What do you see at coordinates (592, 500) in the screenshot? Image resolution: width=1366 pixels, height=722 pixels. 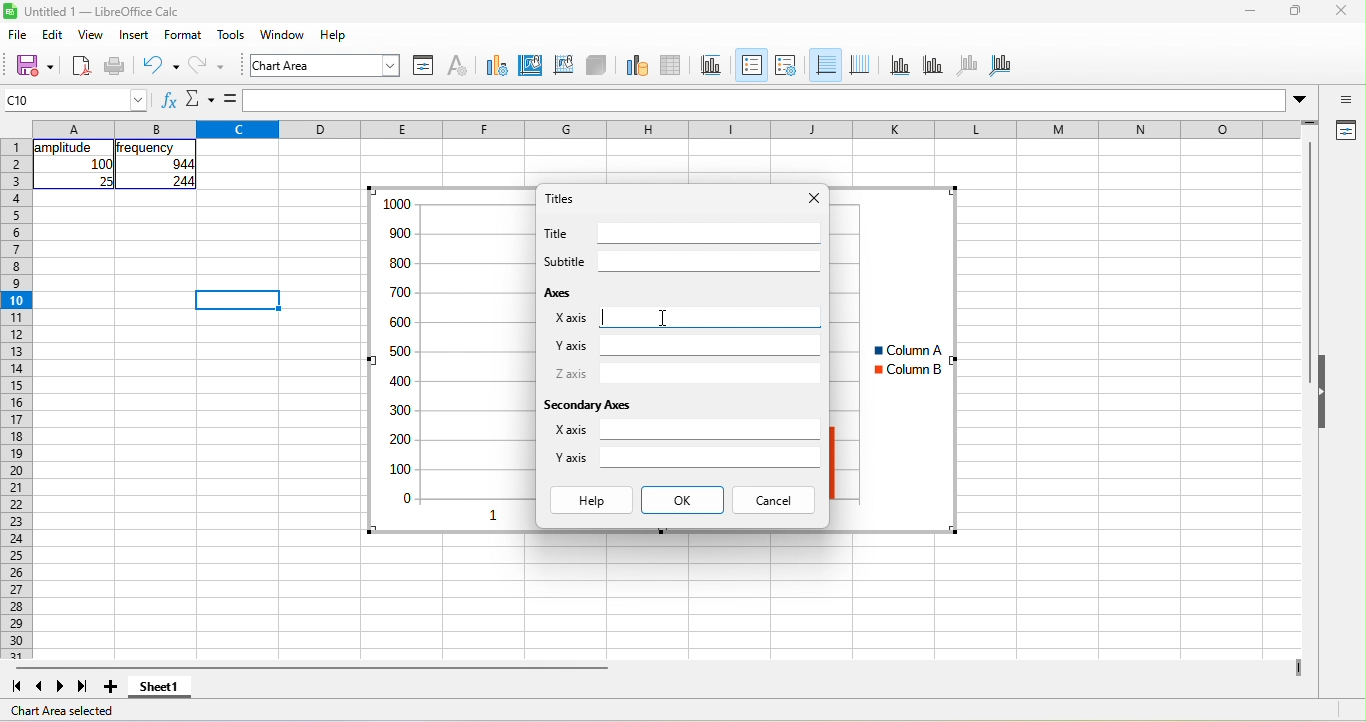 I see `help` at bounding box center [592, 500].